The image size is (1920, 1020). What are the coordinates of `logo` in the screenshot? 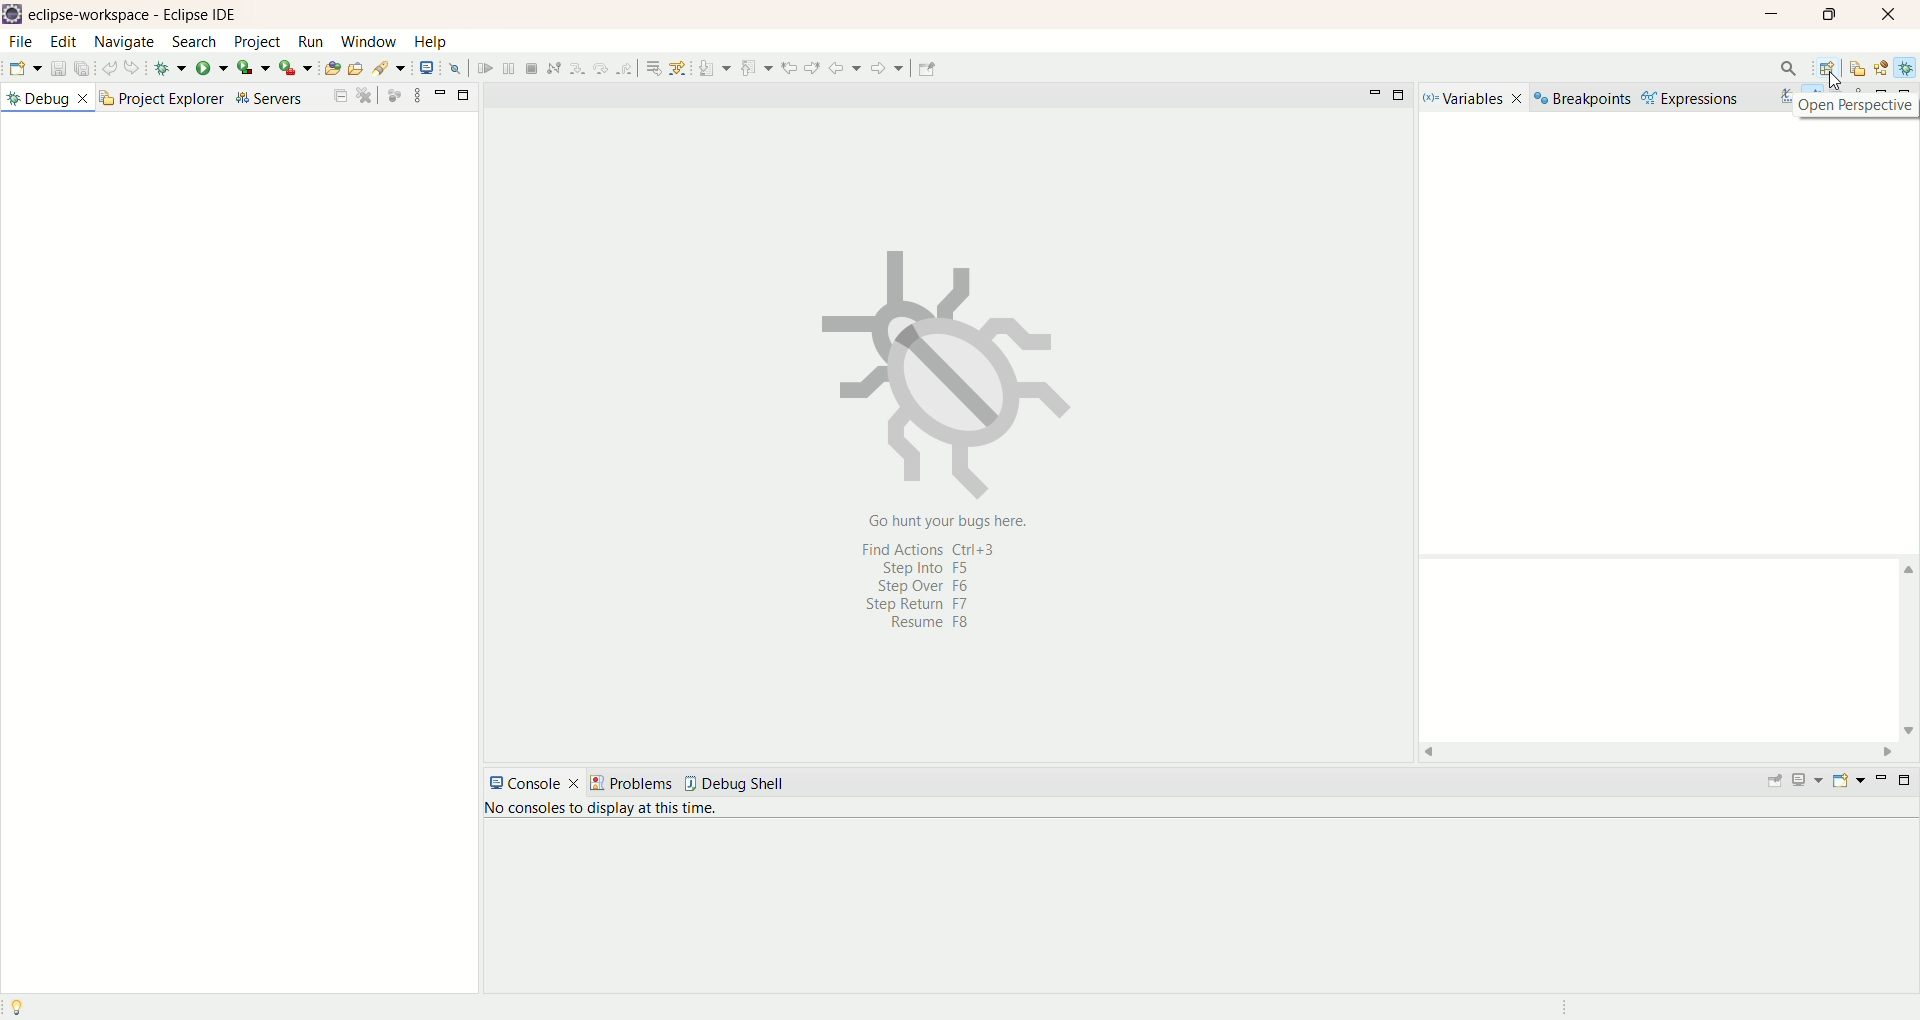 It's located at (13, 15).